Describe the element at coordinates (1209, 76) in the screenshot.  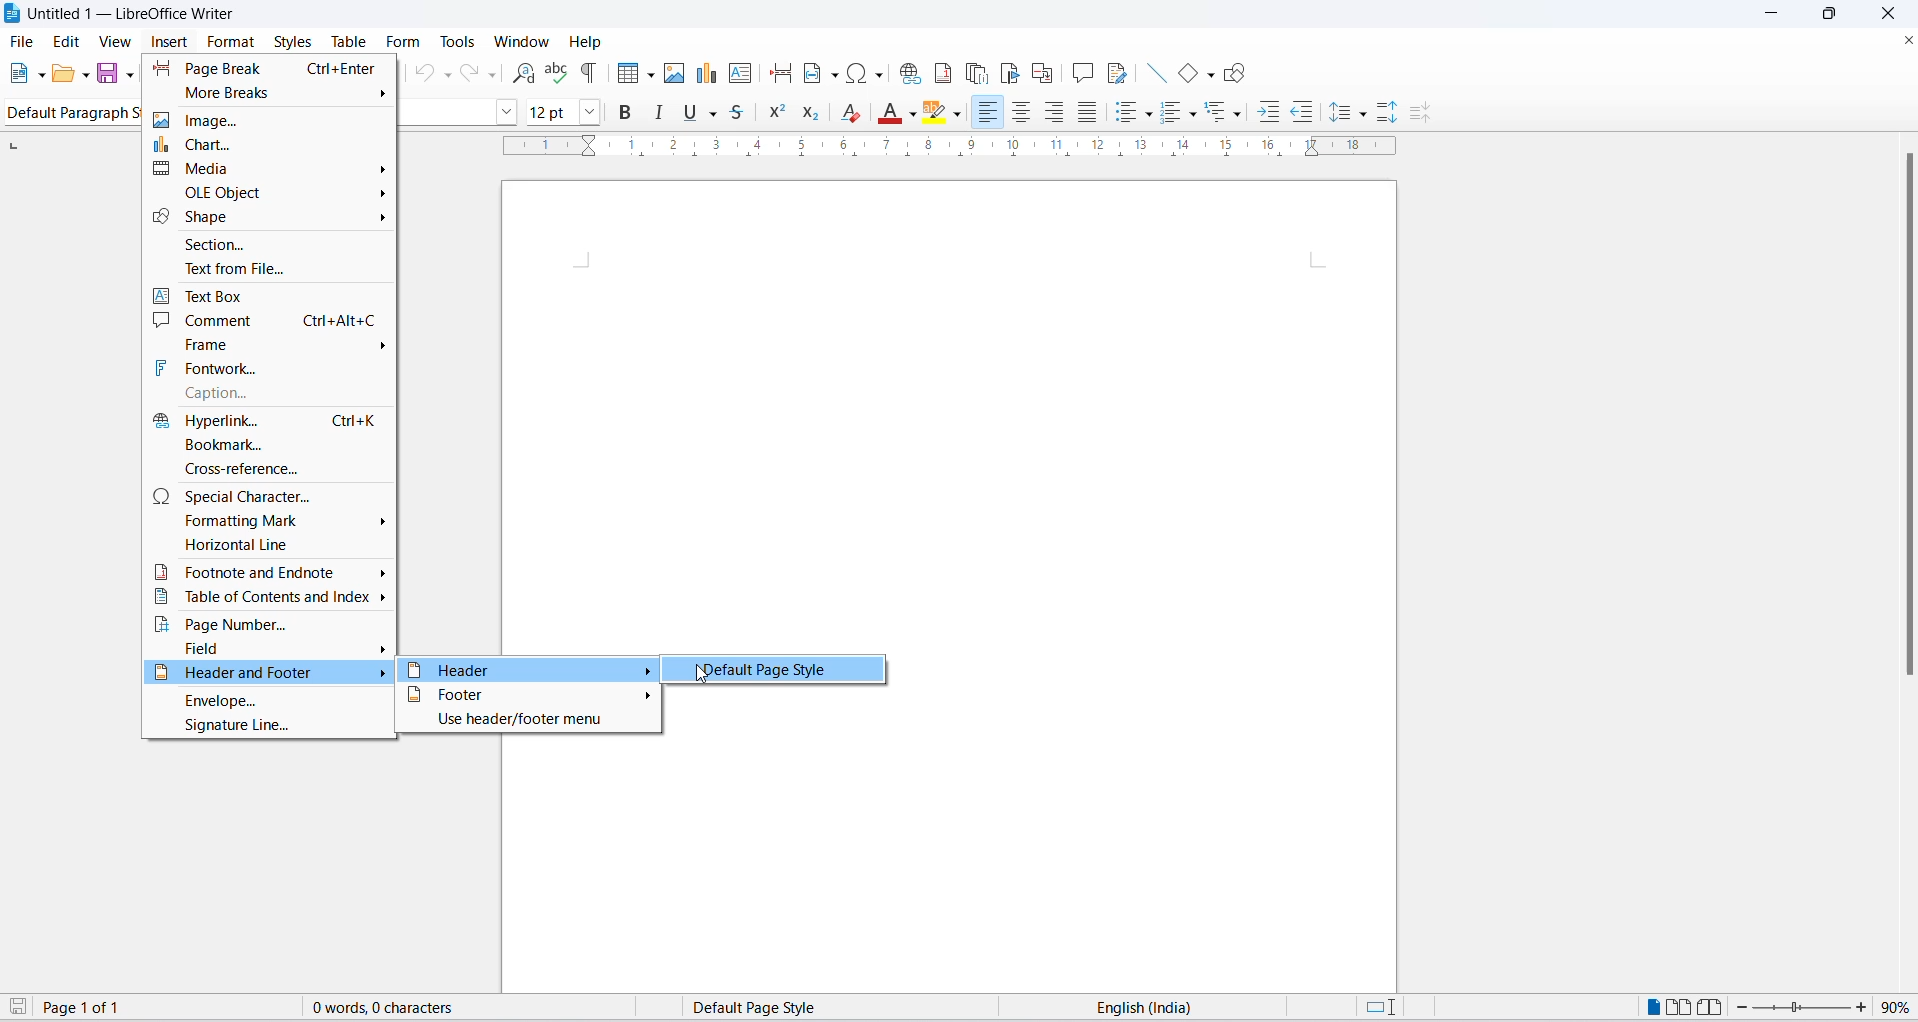
I see `basic shapes options` at that location.